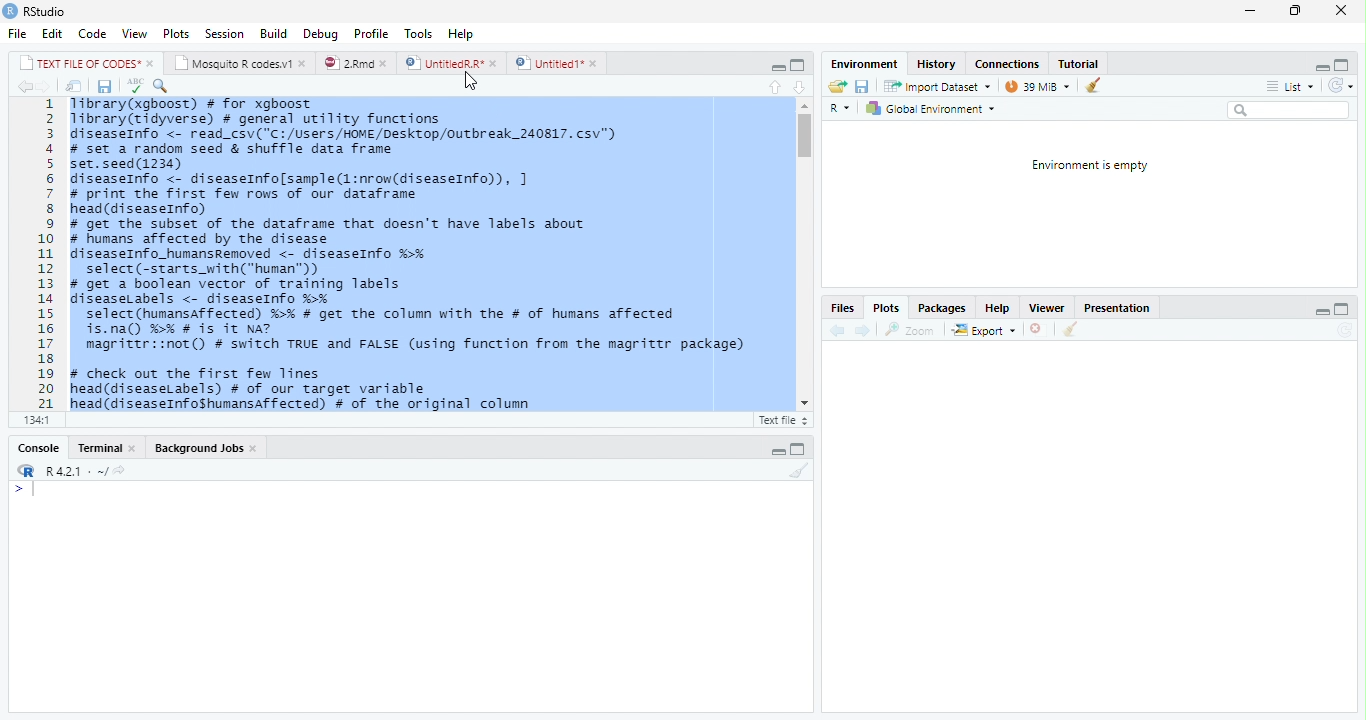 This screenshot has height=720, width=1366. What do you see at coordinates (772, 85) in the screenshot?
I see `Up` at bounding box center [772, 85].